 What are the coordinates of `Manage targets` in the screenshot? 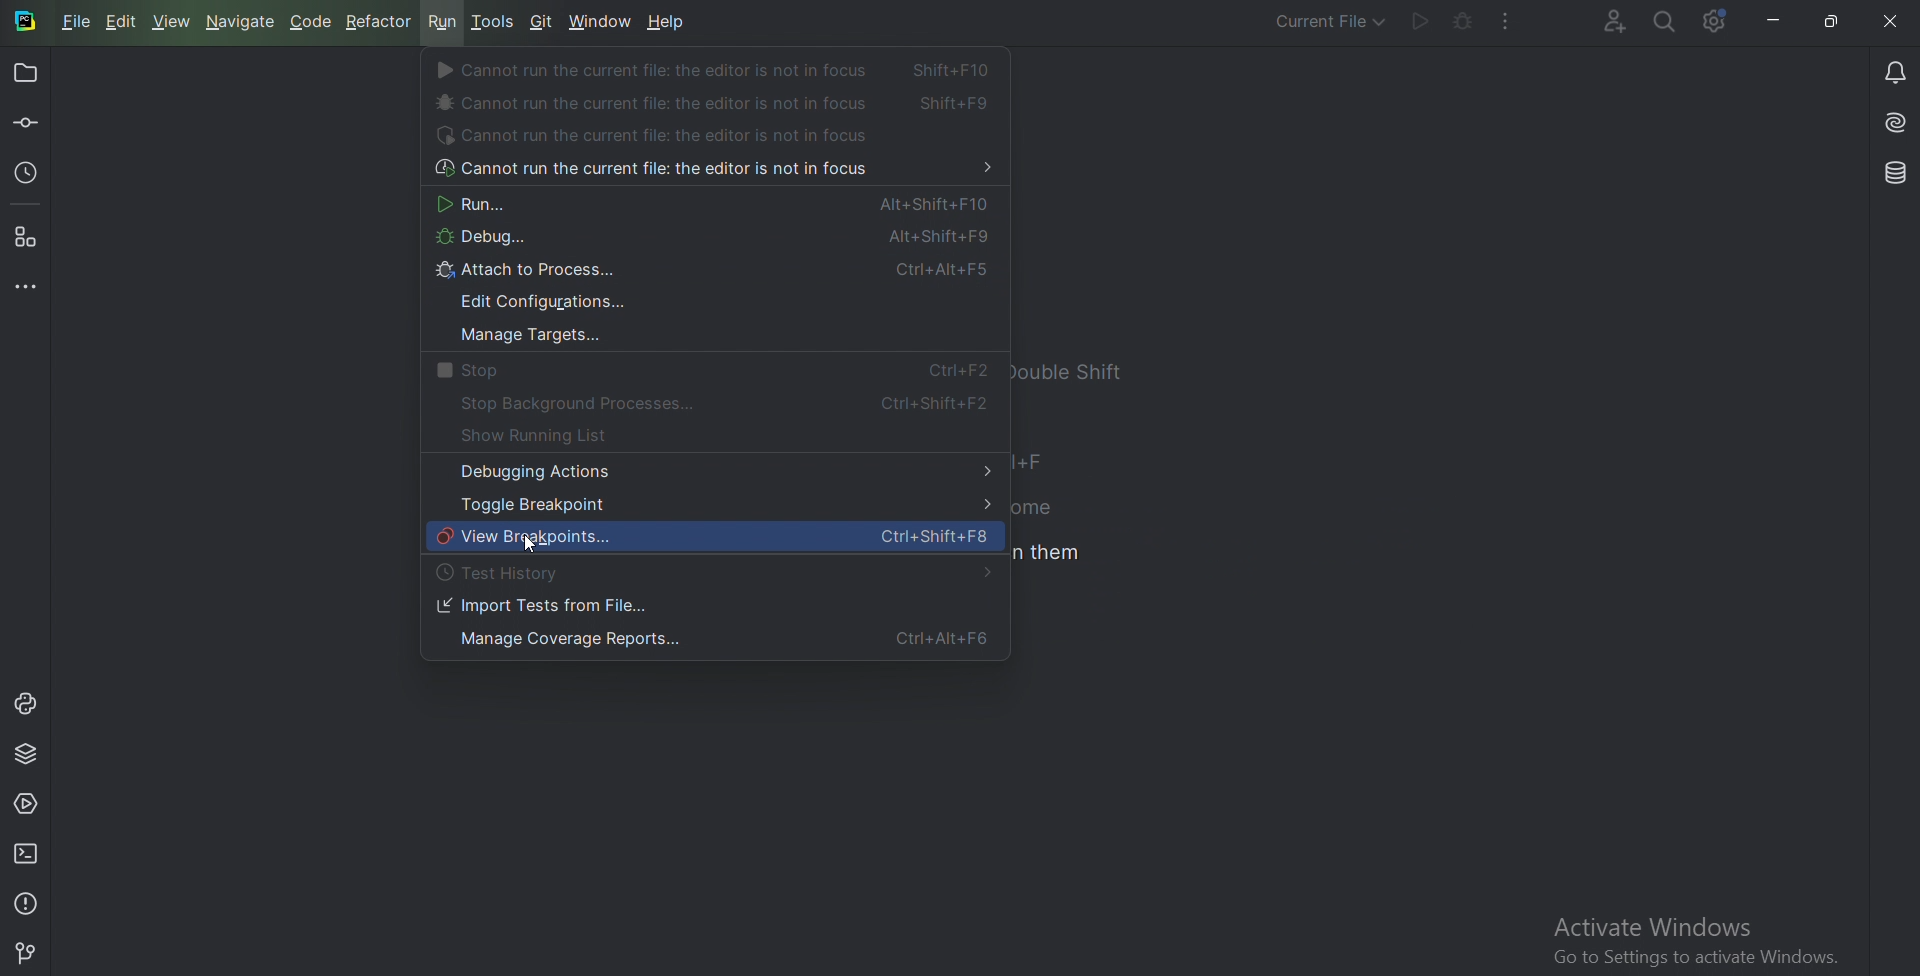 It's located at (525, 337).